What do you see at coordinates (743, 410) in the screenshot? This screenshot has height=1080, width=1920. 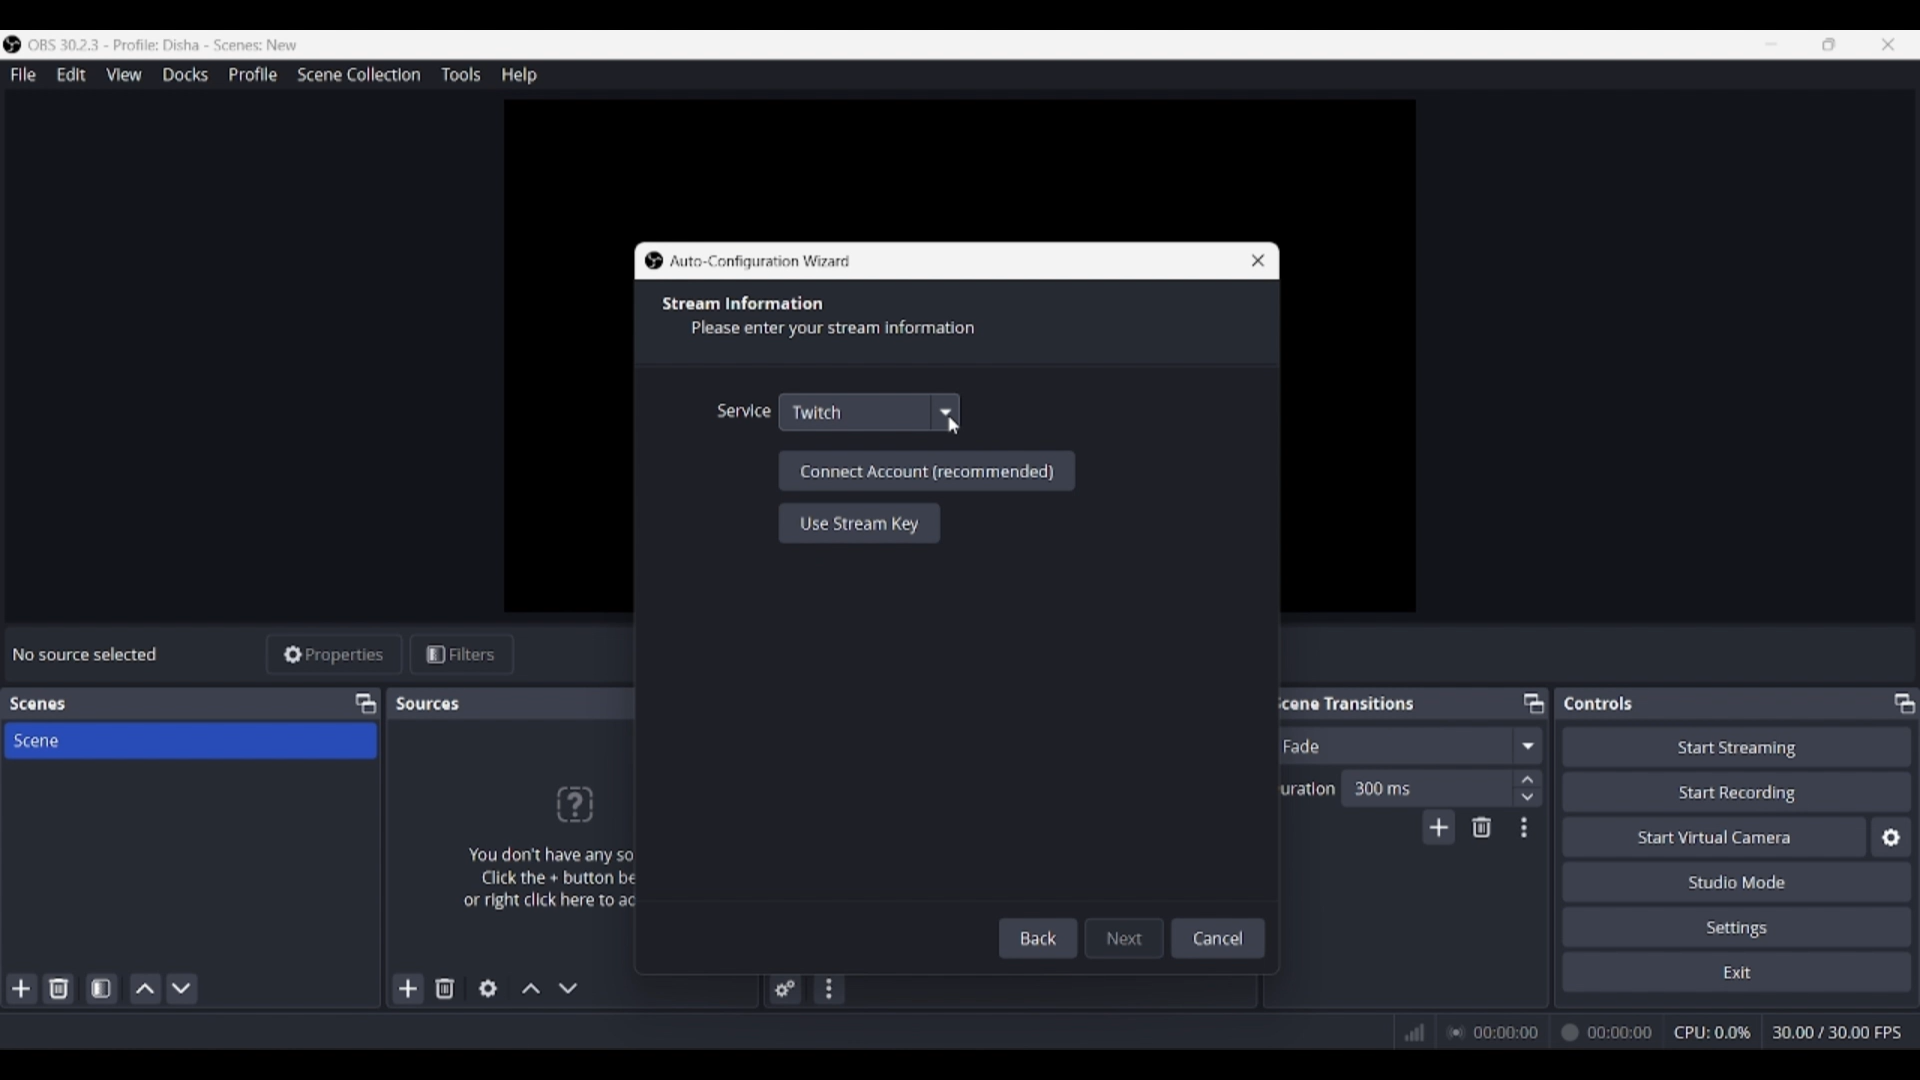 I see `Indicates service options` at bounding box center [743, 410].